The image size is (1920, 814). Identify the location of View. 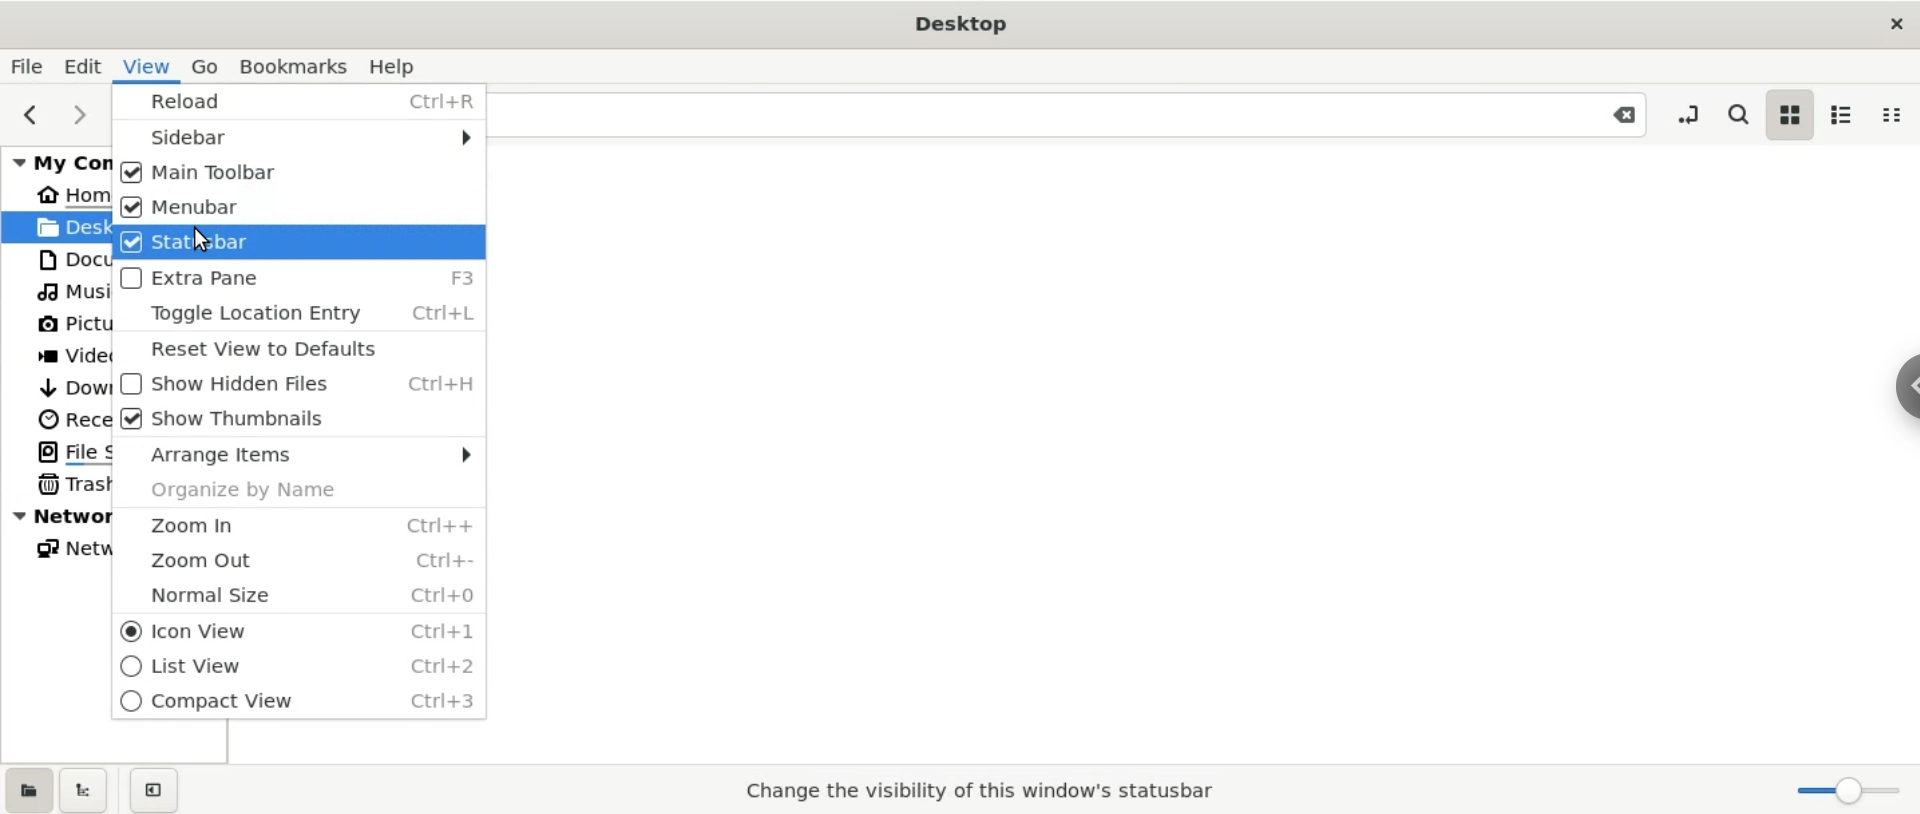
(144, 64).